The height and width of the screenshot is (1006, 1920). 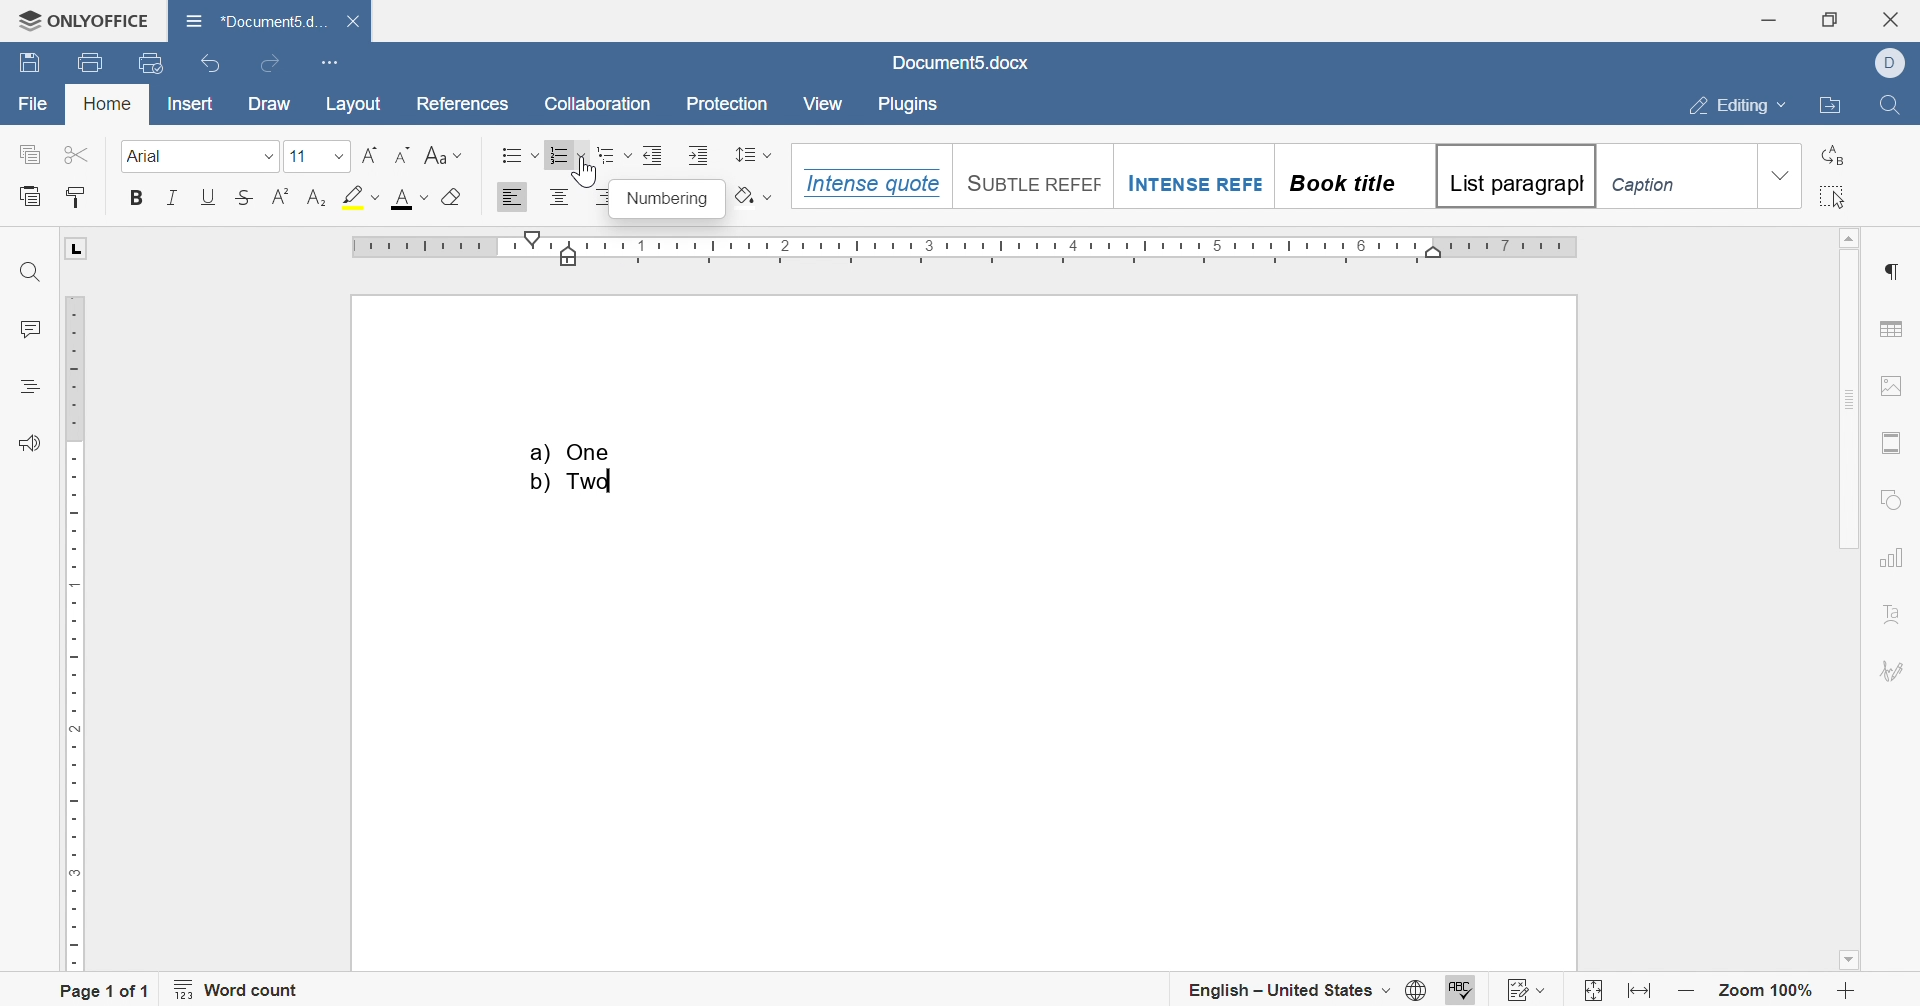 What do you see at coordinates (1889, 64) in the screenshot?
I see `Dell` at bounding box center [1889, 64].